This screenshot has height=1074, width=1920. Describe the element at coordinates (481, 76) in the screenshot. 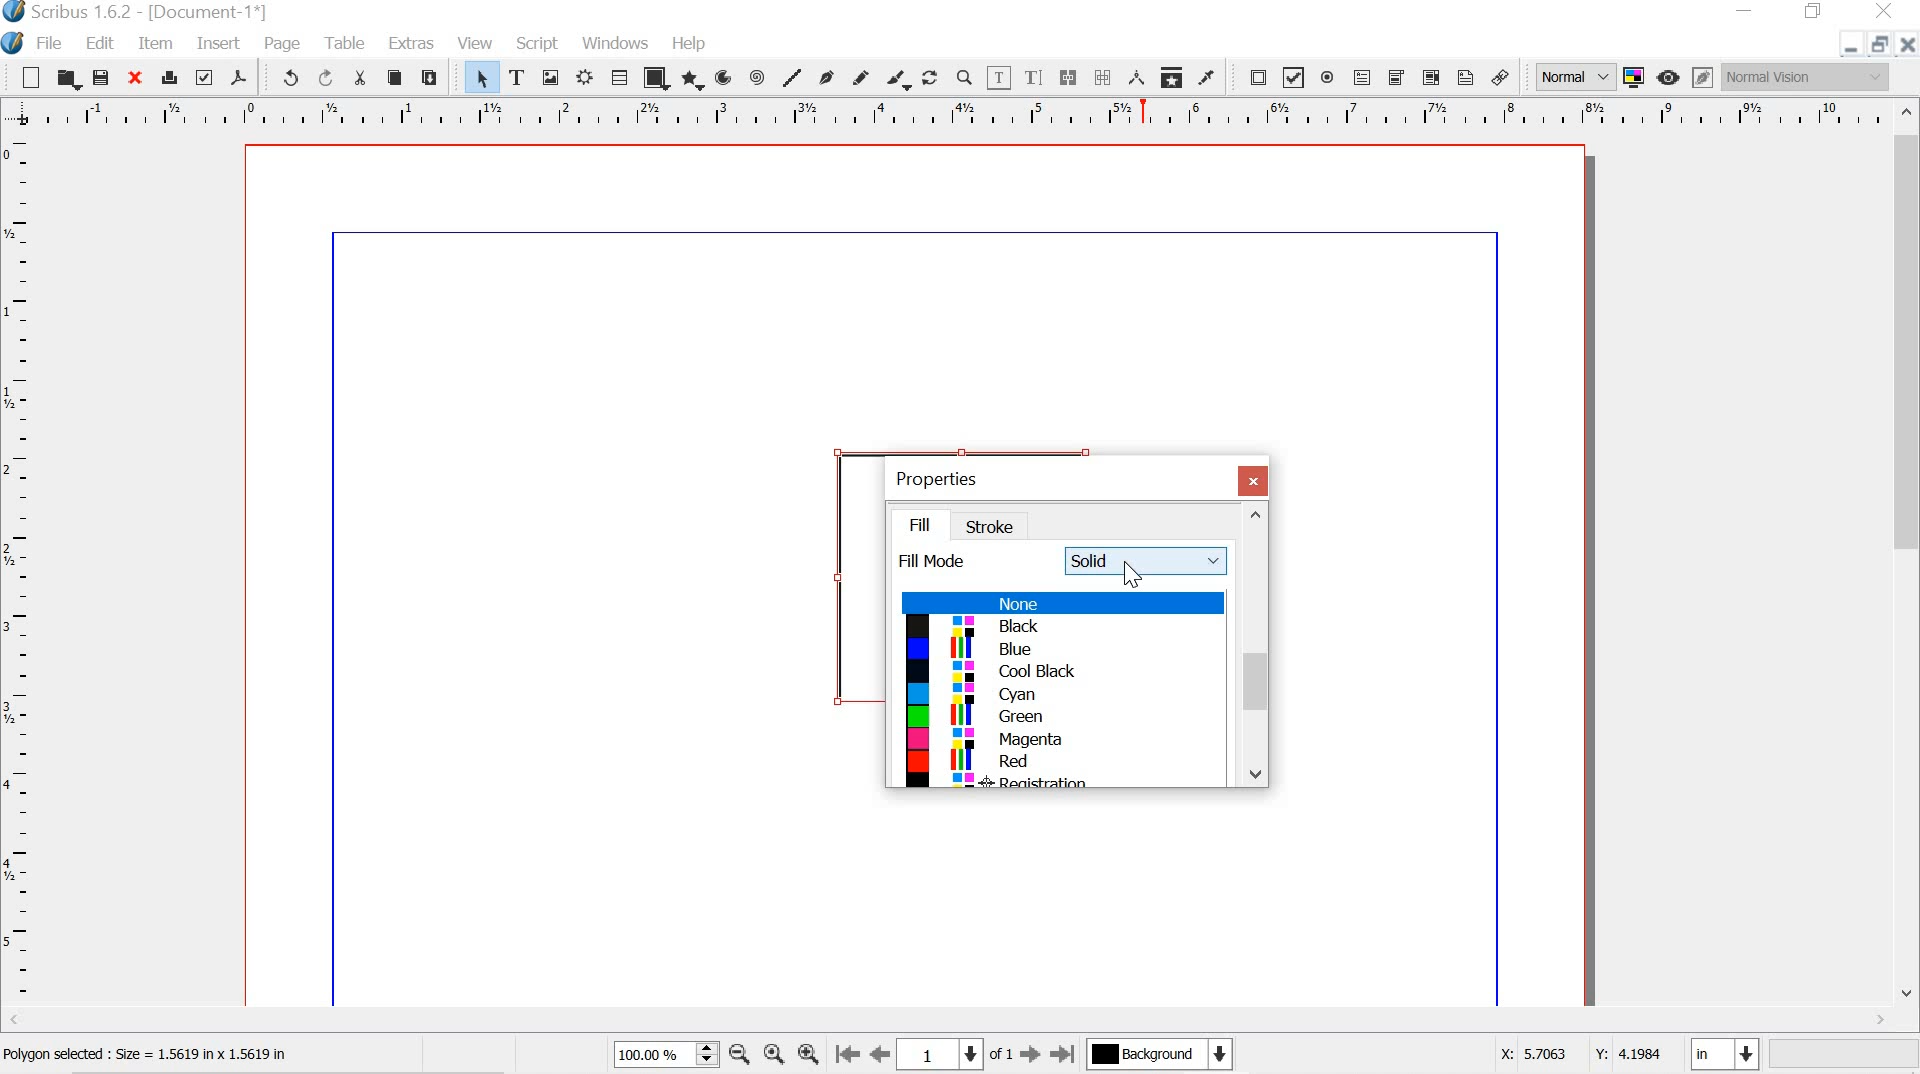

I see `select item` at that location.